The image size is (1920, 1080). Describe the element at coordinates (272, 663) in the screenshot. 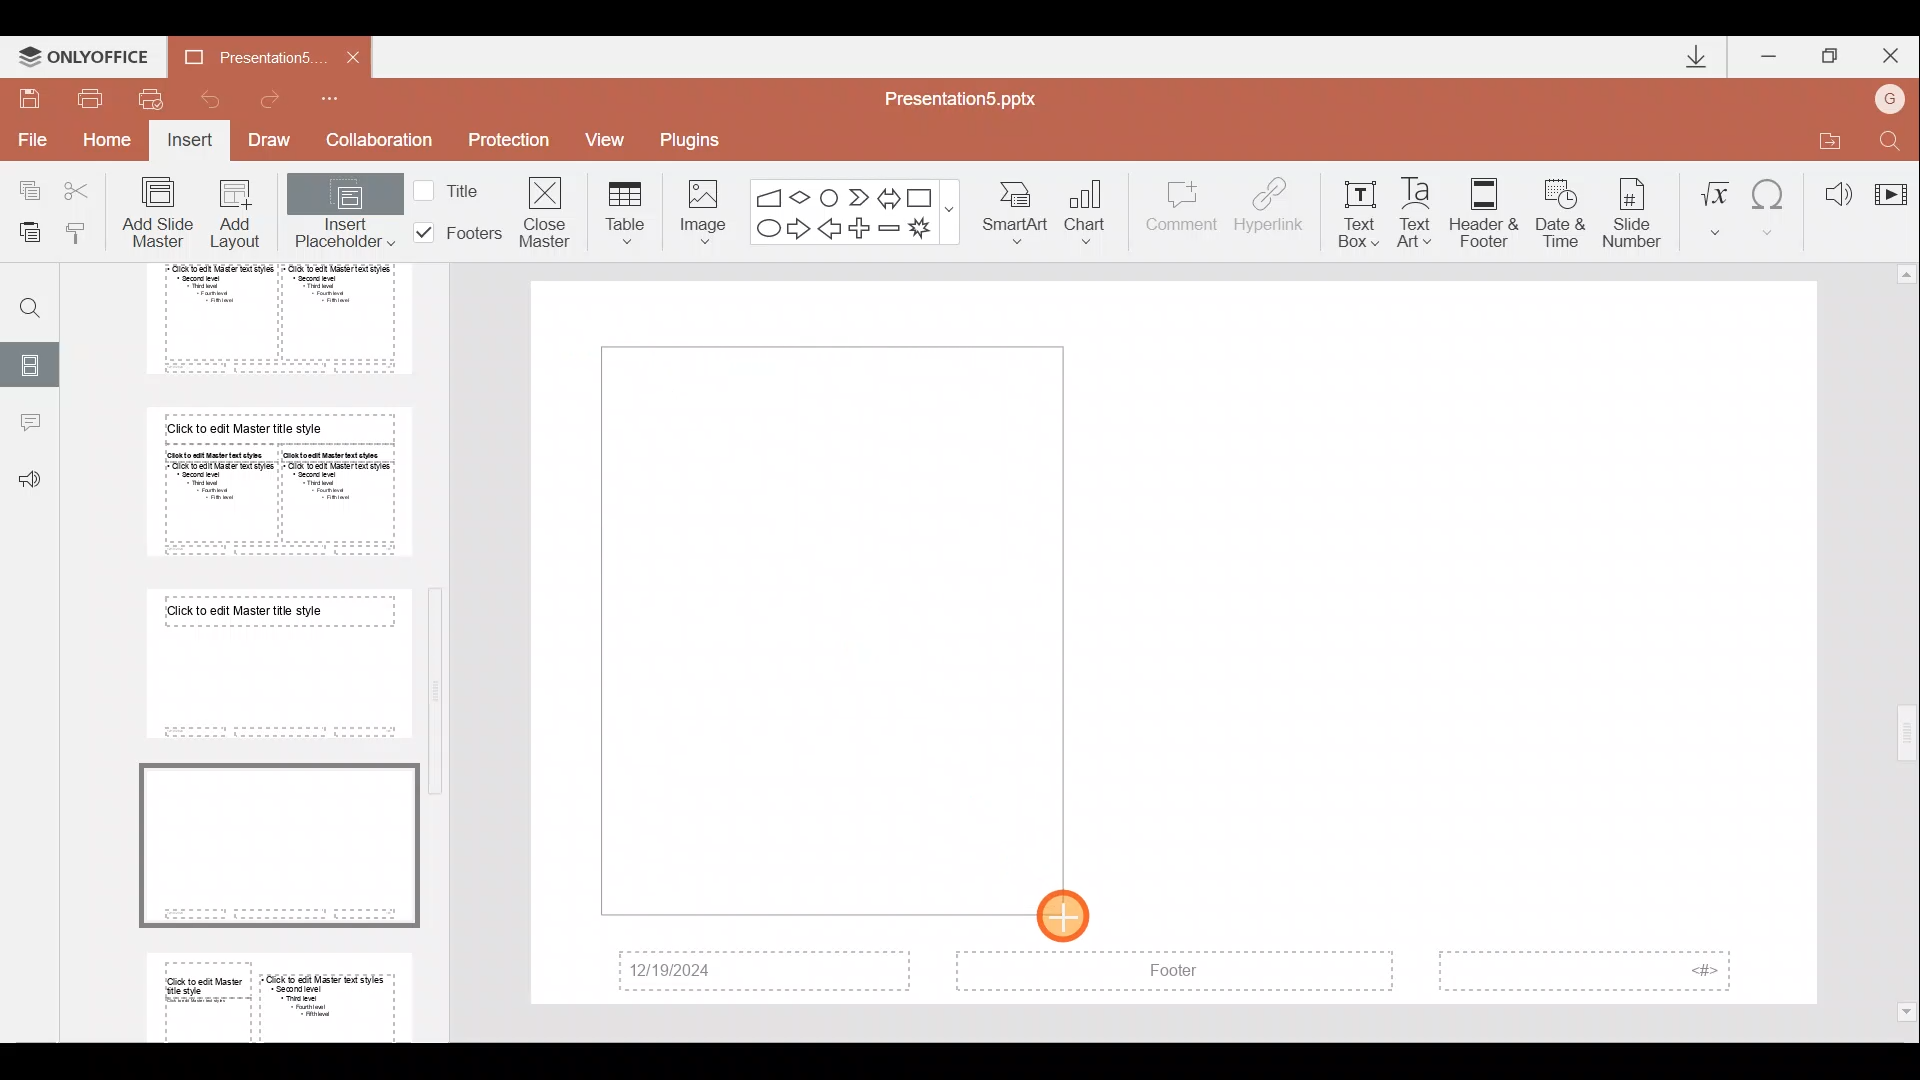

I see `Slide 7` at that location.